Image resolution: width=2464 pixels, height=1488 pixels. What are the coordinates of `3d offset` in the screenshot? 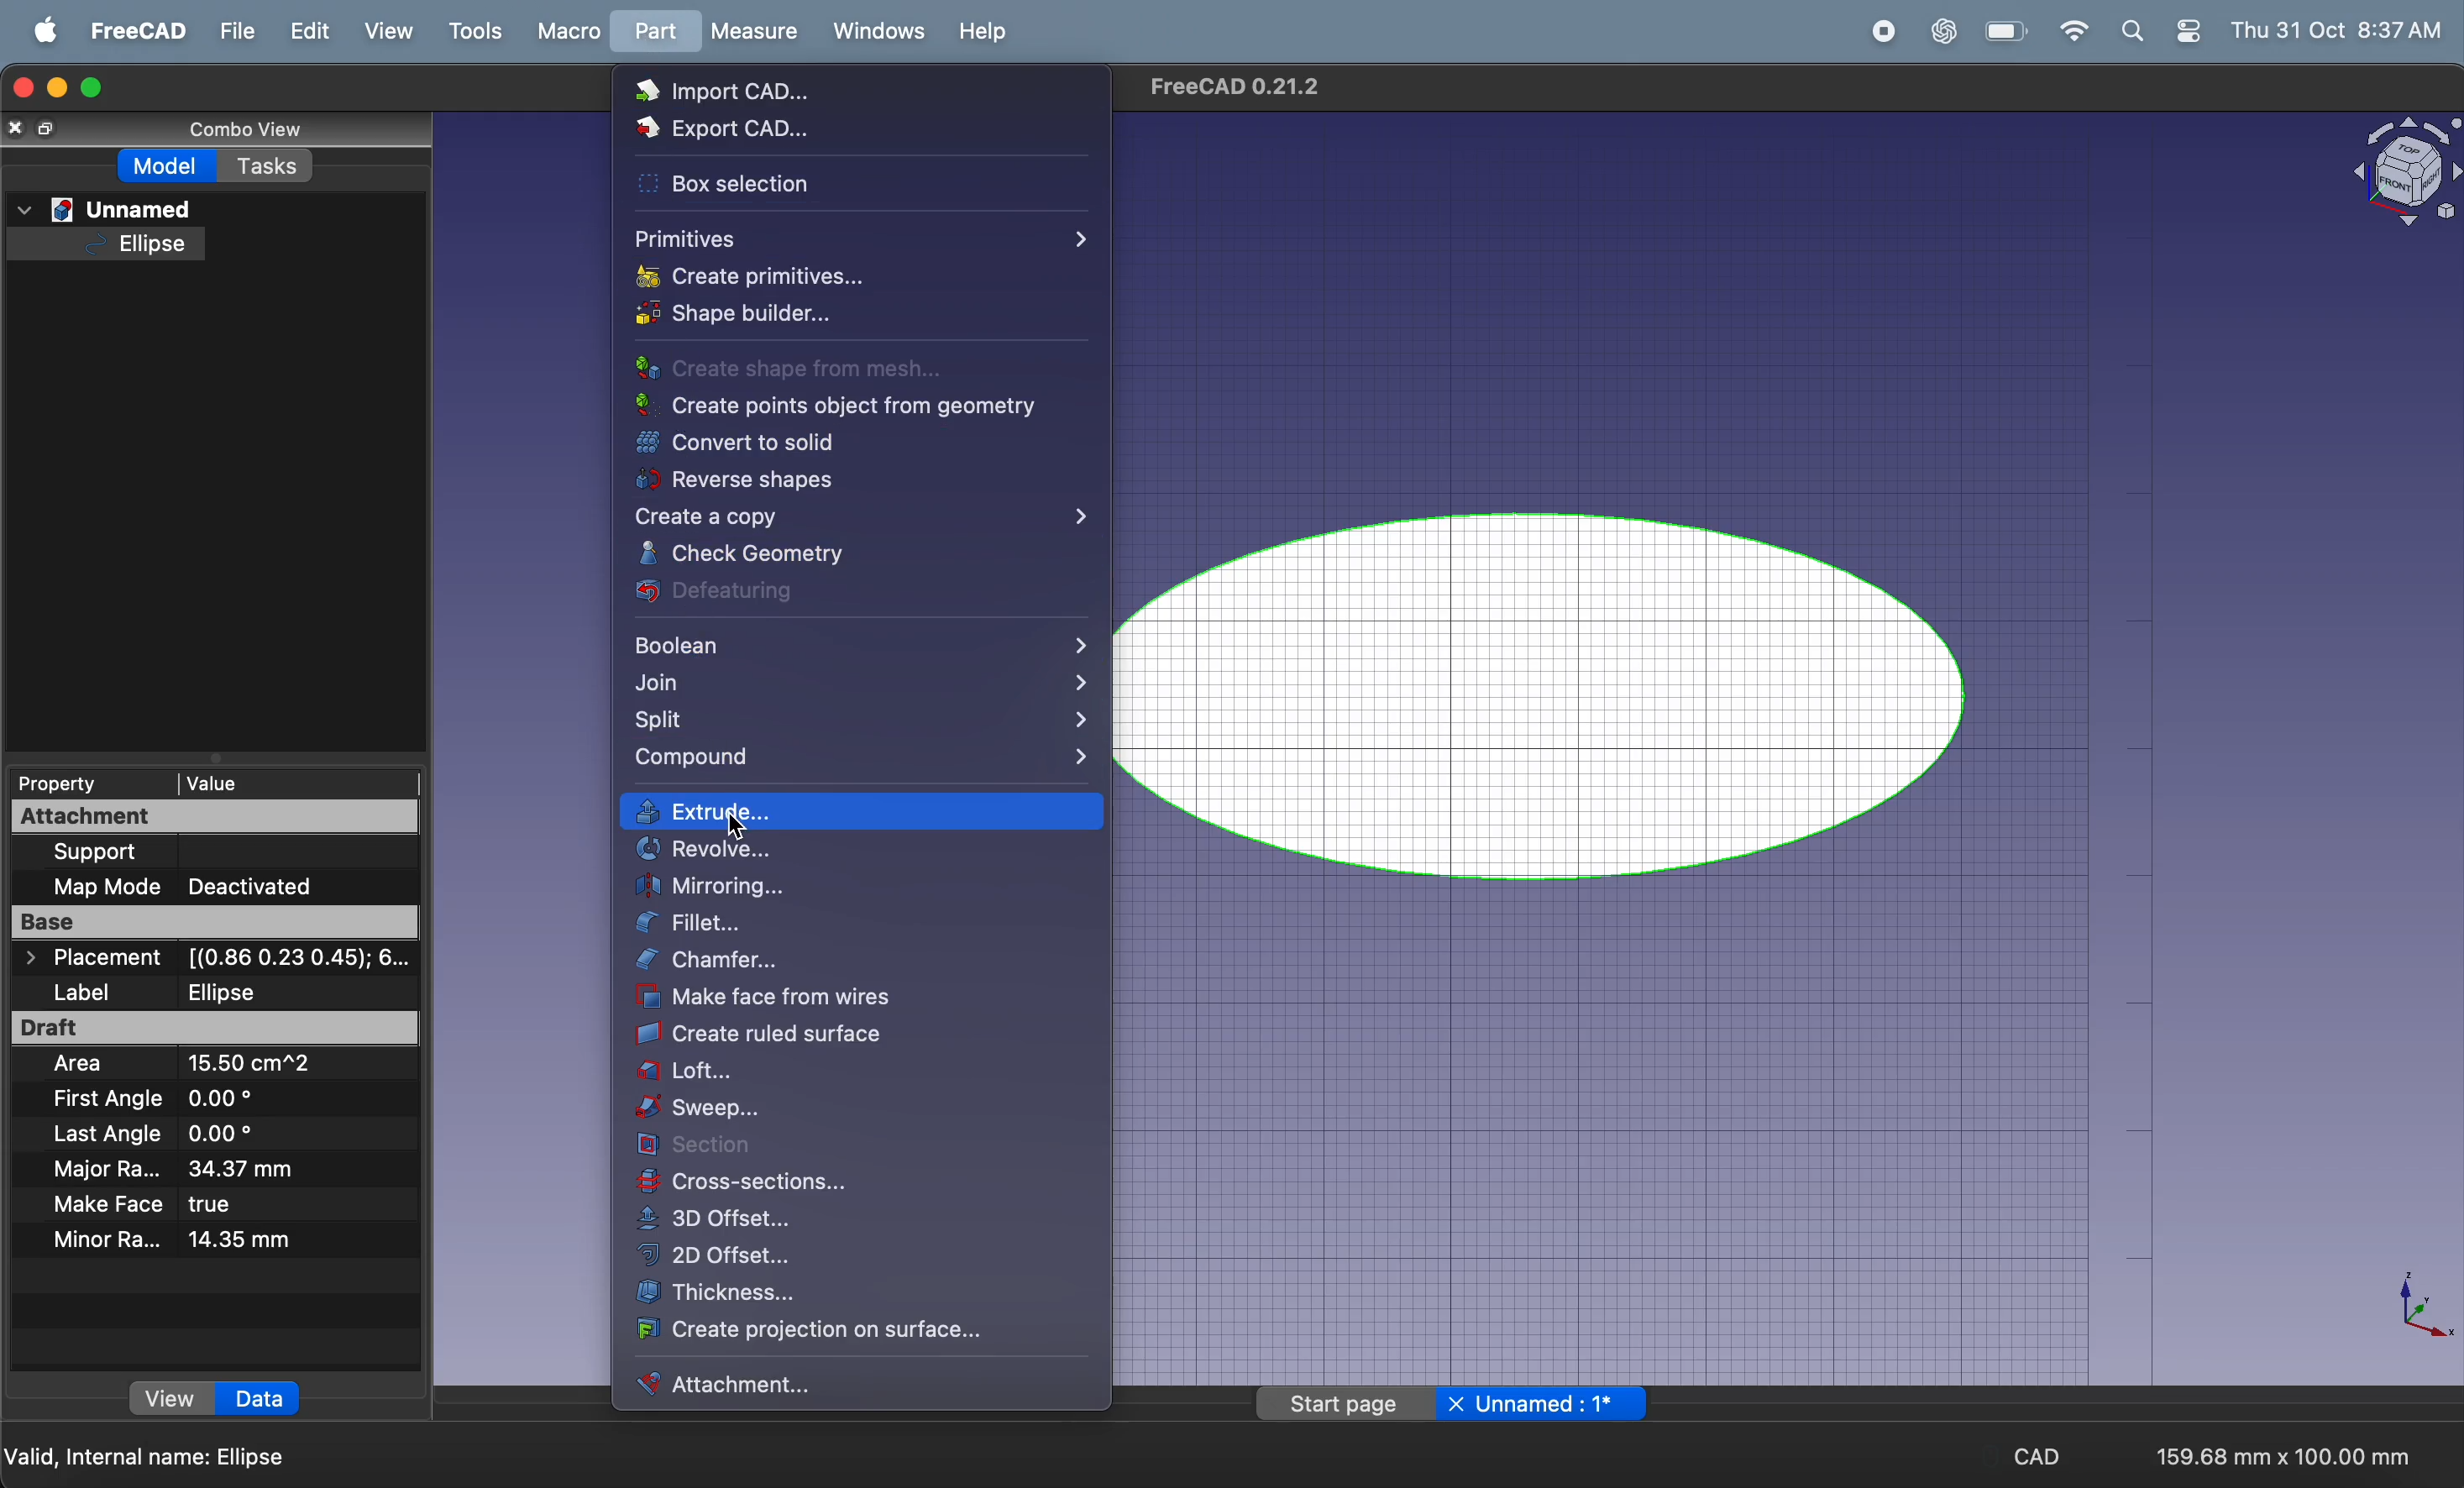 It's located at (744, 1218).